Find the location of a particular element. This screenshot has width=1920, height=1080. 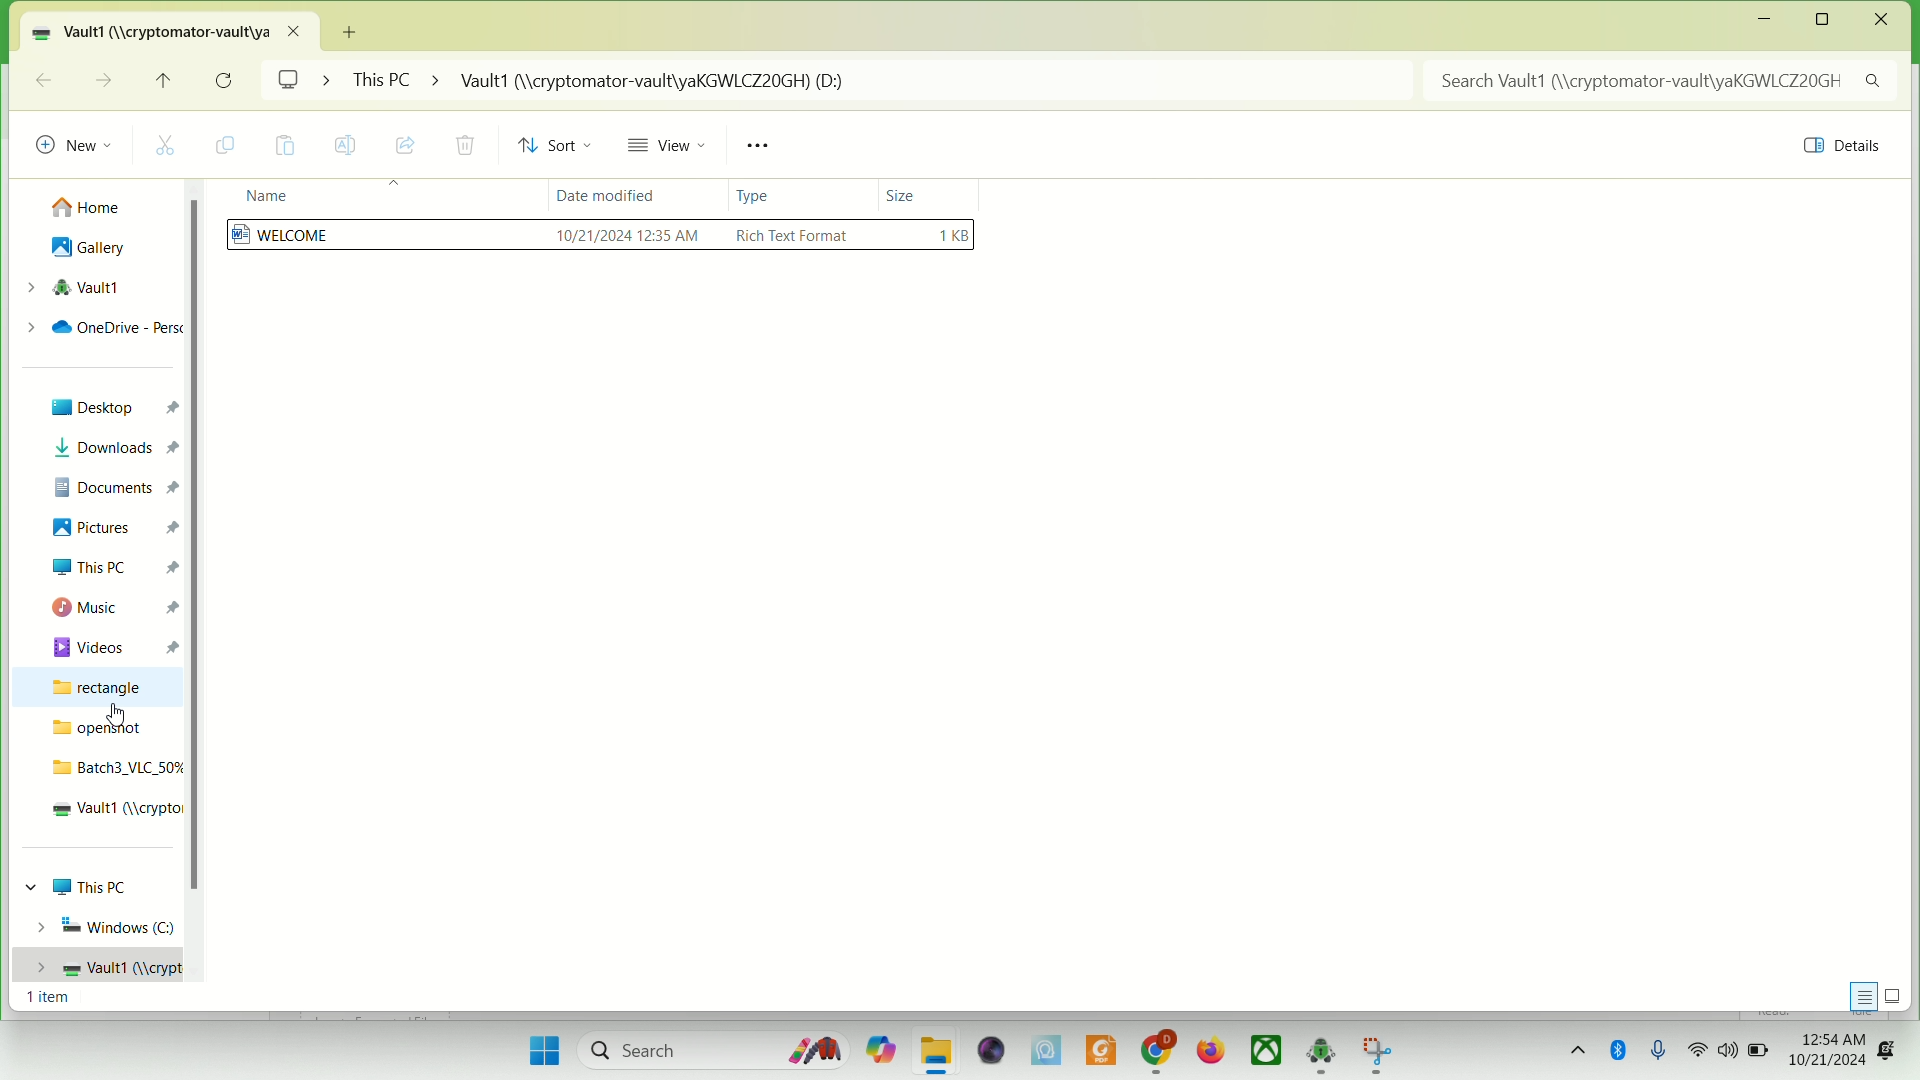

This PC is located at coordinates (87, 886).